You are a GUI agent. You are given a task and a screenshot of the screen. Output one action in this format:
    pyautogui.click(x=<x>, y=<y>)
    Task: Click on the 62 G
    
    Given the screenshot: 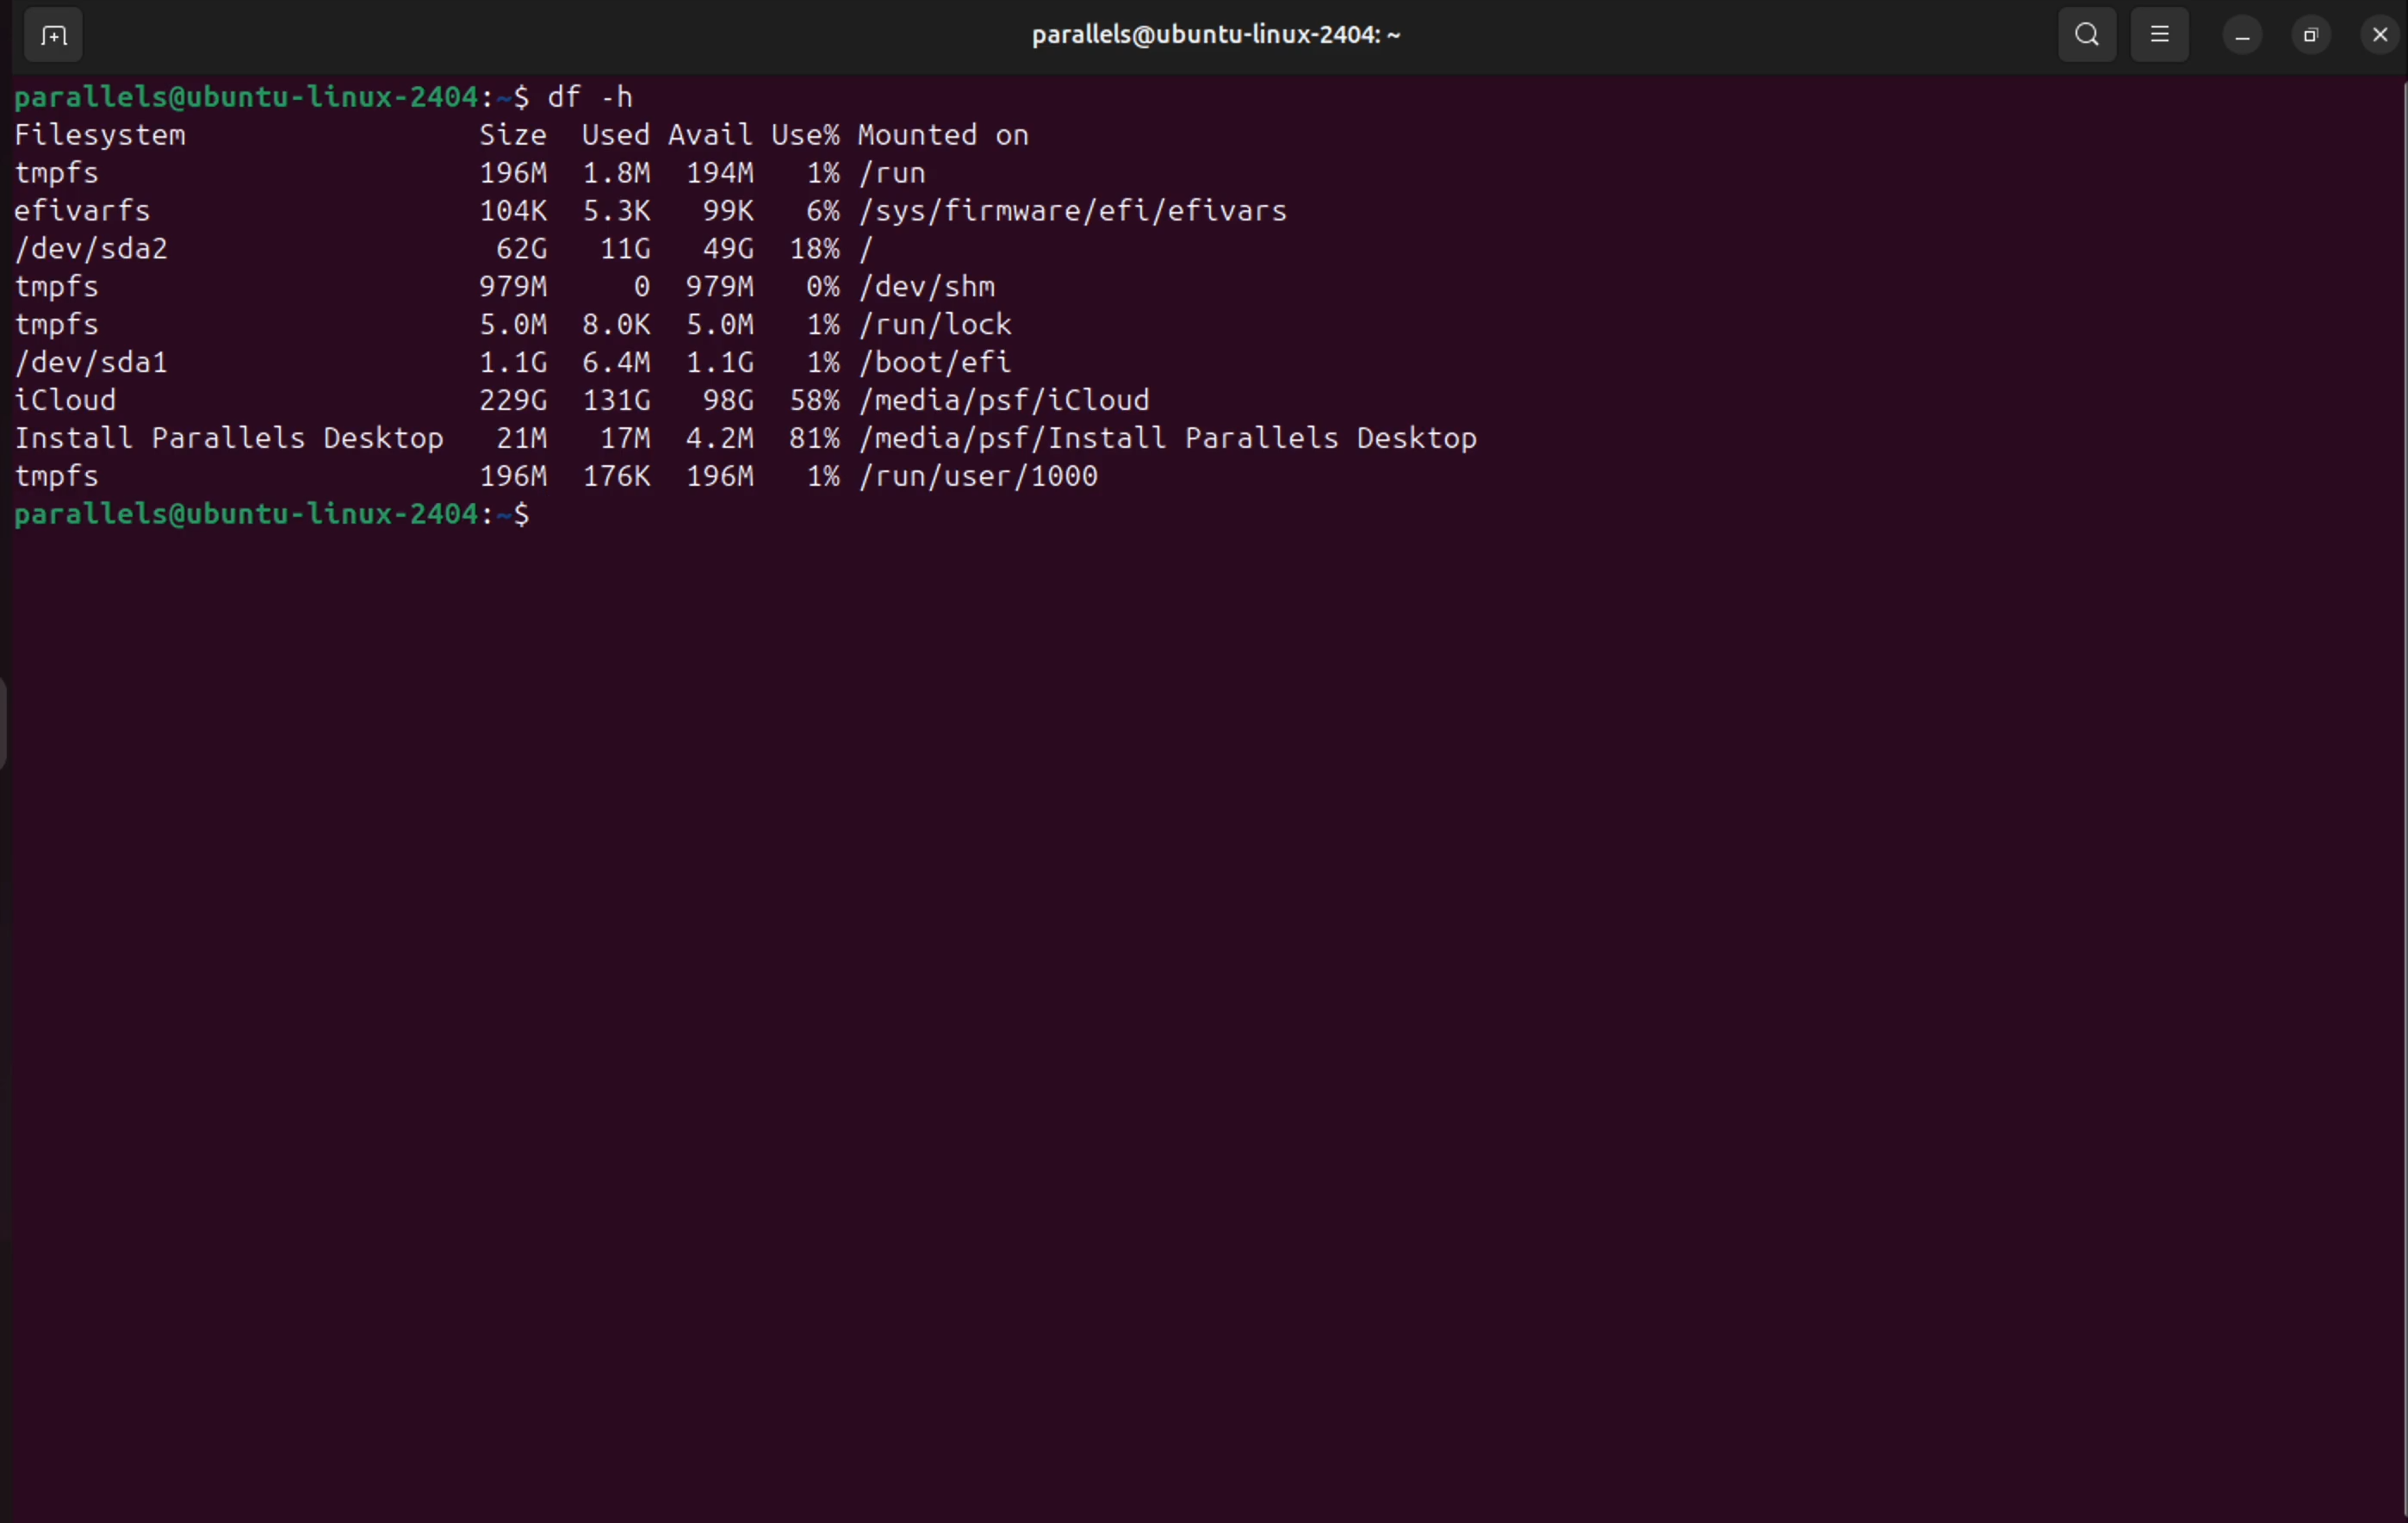 What is the action you would take?
    pyautogui.click(x=520, y=249)
    